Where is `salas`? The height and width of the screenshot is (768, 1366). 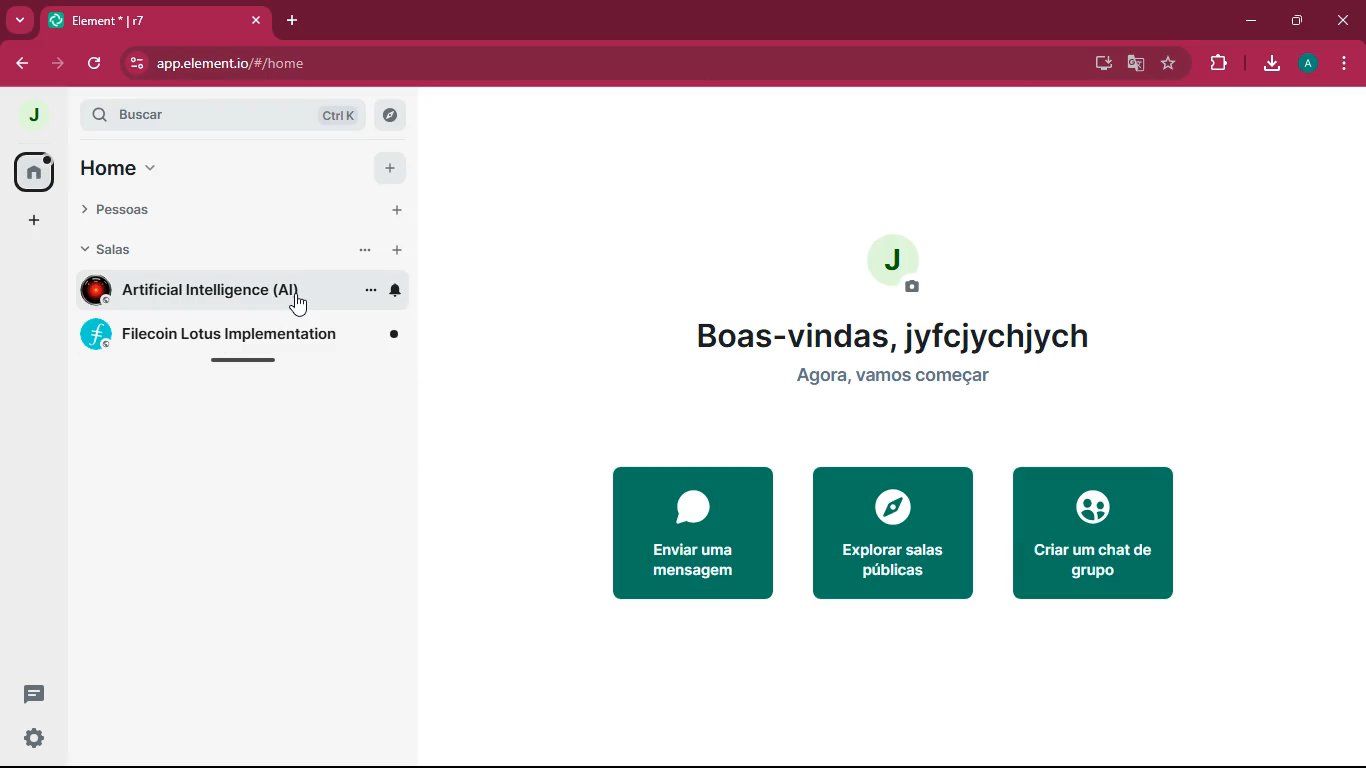
salas is located at coordinates (143, 253).